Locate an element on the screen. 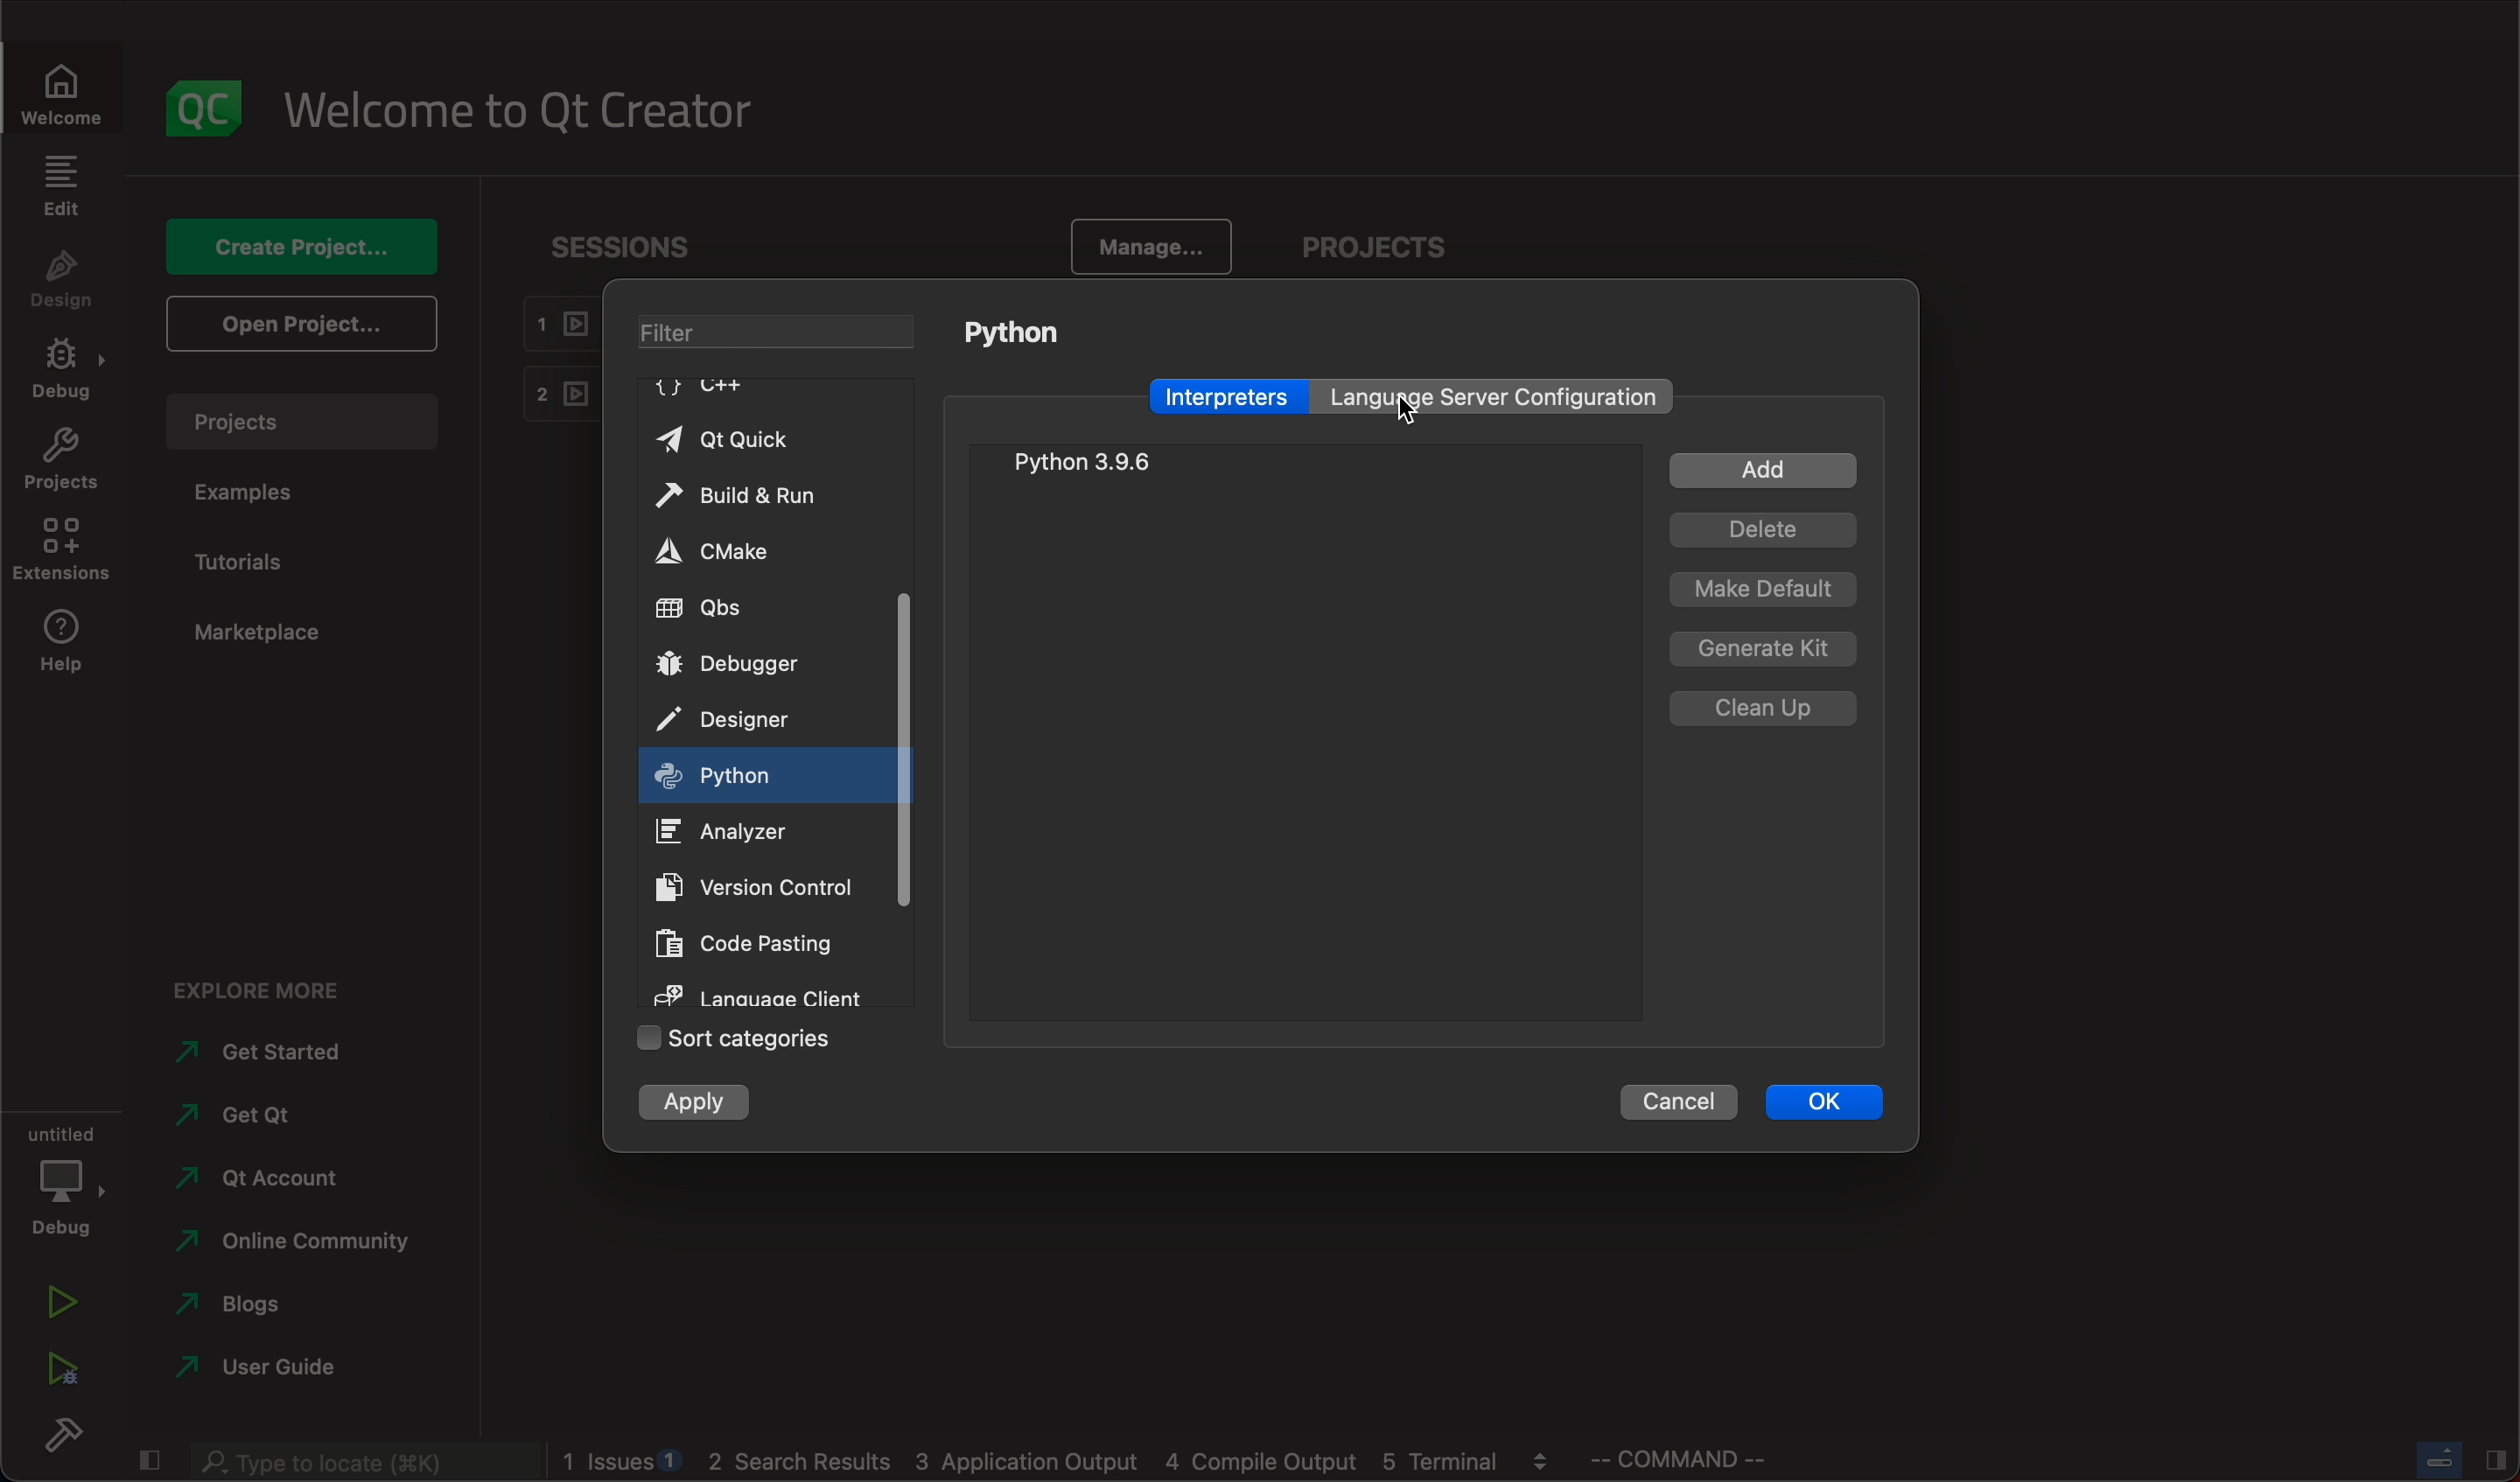 The image size is (2520, 1482). command is located at coordinates (1677, 1458).